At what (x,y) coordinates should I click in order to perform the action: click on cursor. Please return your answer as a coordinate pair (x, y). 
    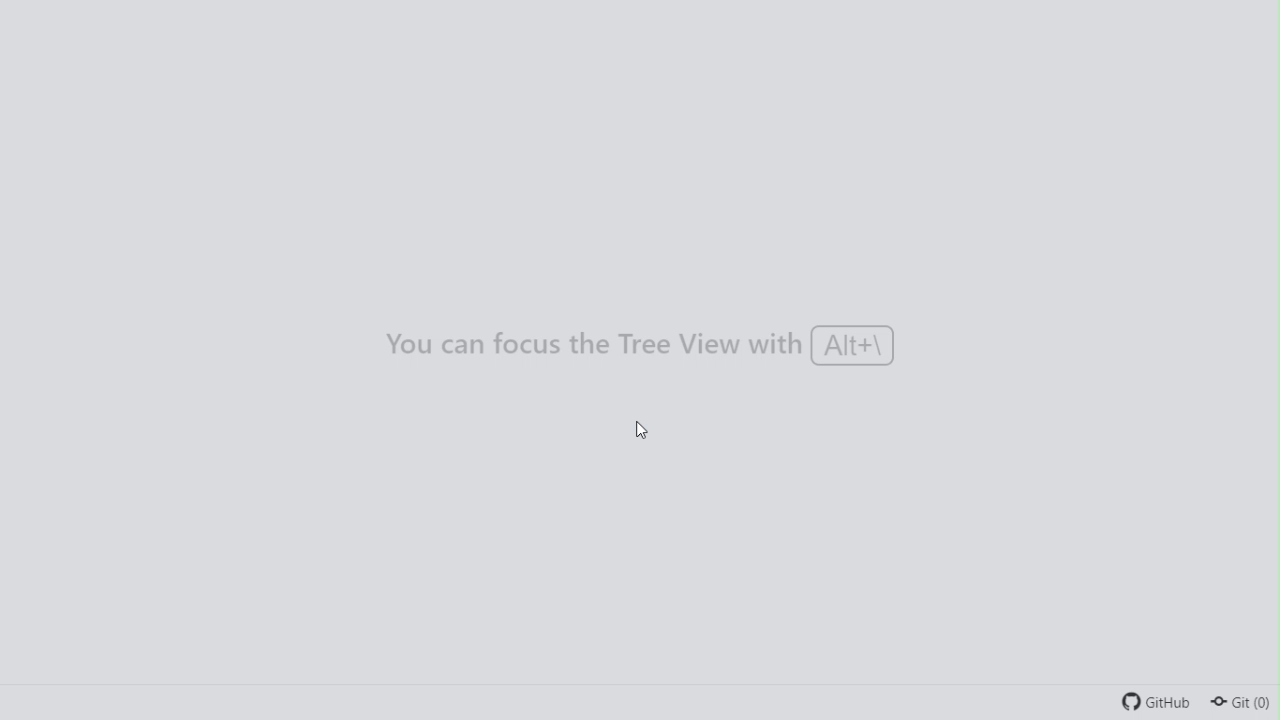
    Looking at the image, I should click on (639, 430).